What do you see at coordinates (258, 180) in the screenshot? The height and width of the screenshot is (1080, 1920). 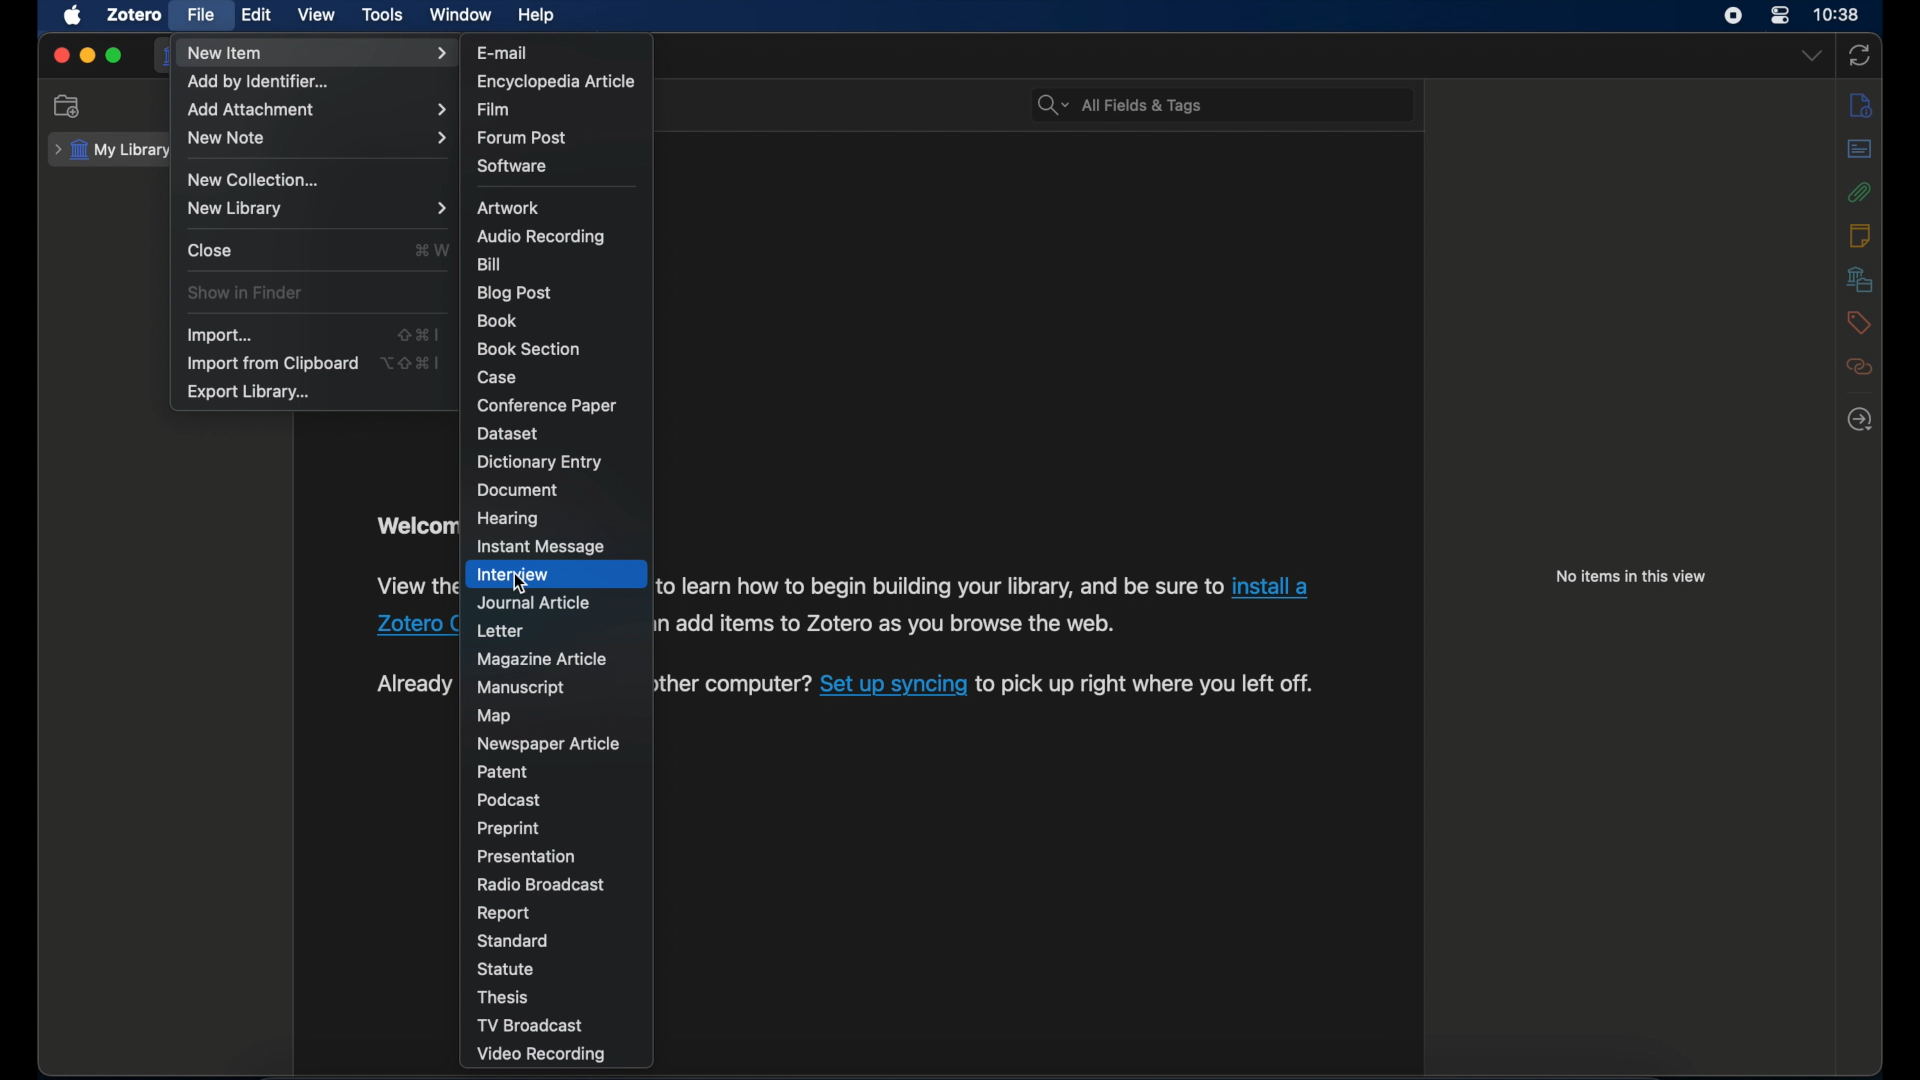 I see `new collection` at bounding box center [258, 180].